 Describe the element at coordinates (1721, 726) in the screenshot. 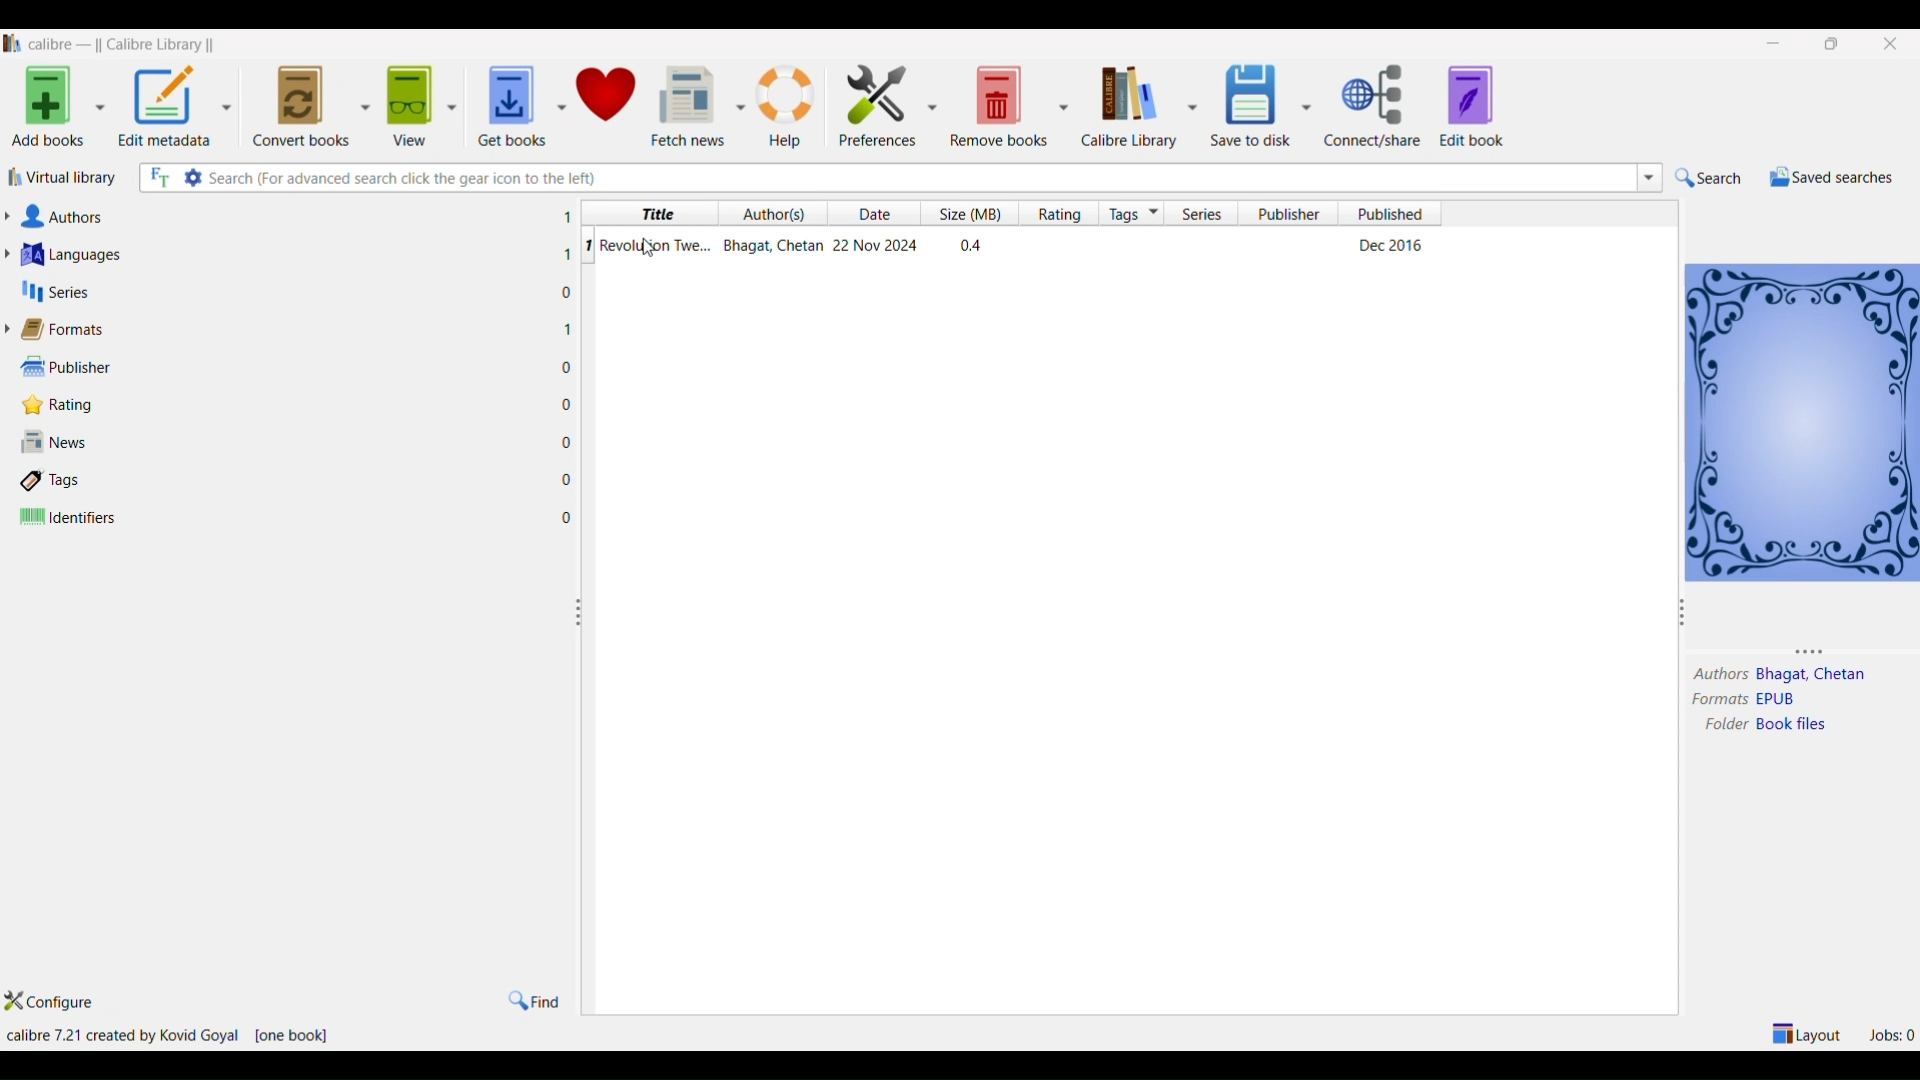

I see `folder` at that location.